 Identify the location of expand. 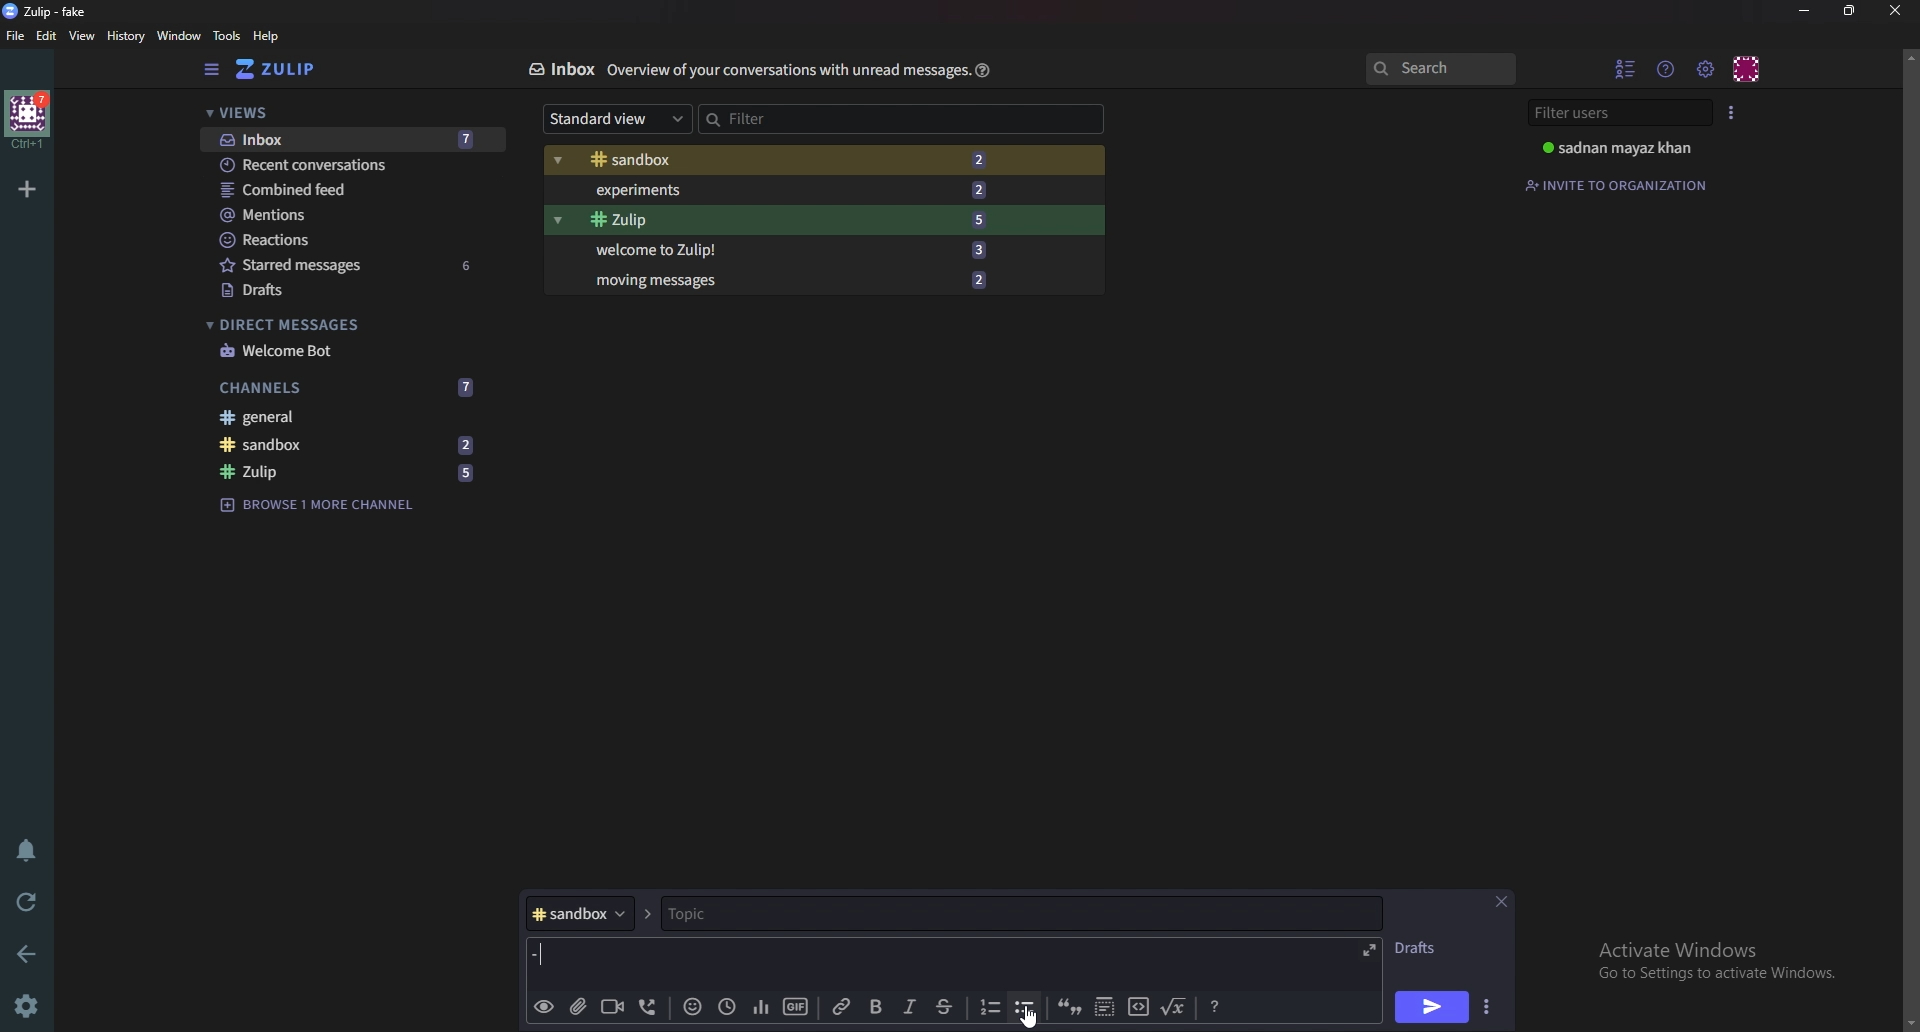
(1366, 950).